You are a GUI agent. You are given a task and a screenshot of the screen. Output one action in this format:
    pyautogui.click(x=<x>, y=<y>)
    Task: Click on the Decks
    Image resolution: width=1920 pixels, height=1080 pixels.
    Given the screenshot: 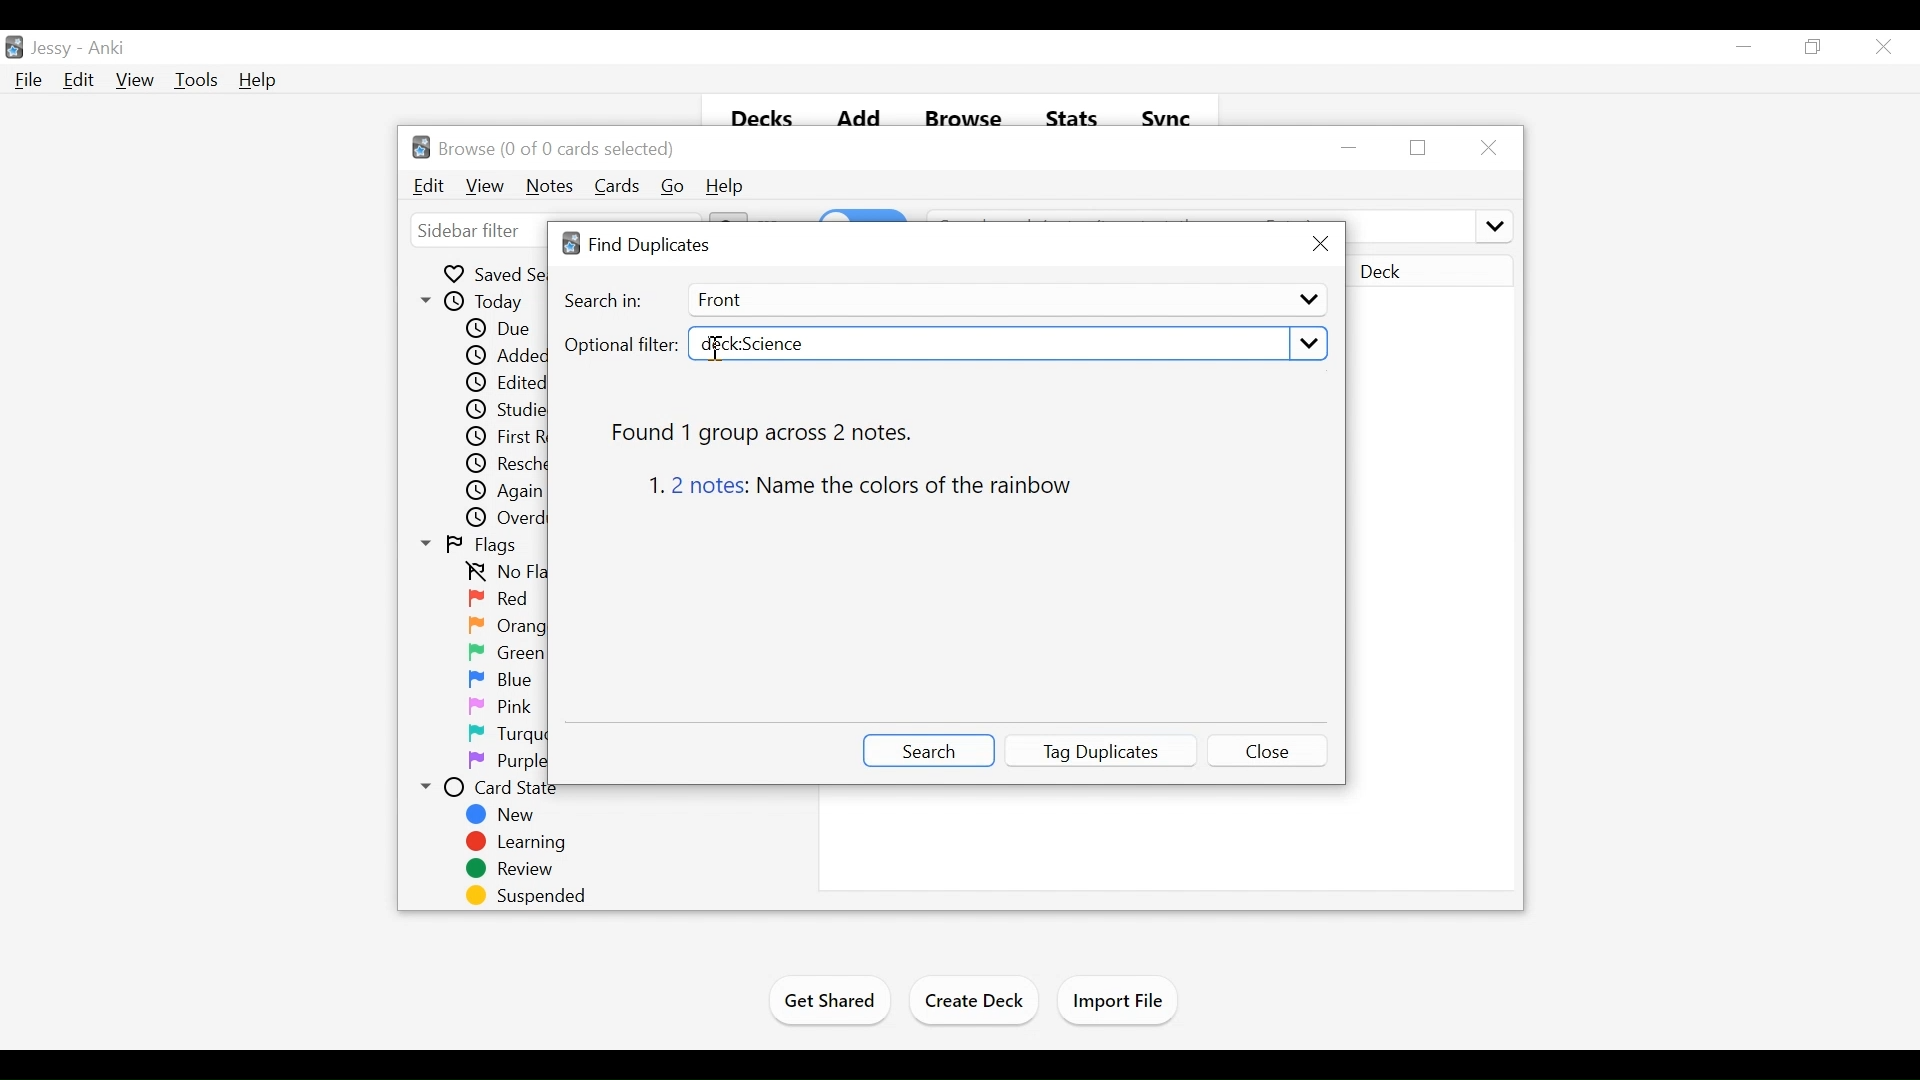 What is the action you would take?
    pyautogui.click(x=755, y=113)
    